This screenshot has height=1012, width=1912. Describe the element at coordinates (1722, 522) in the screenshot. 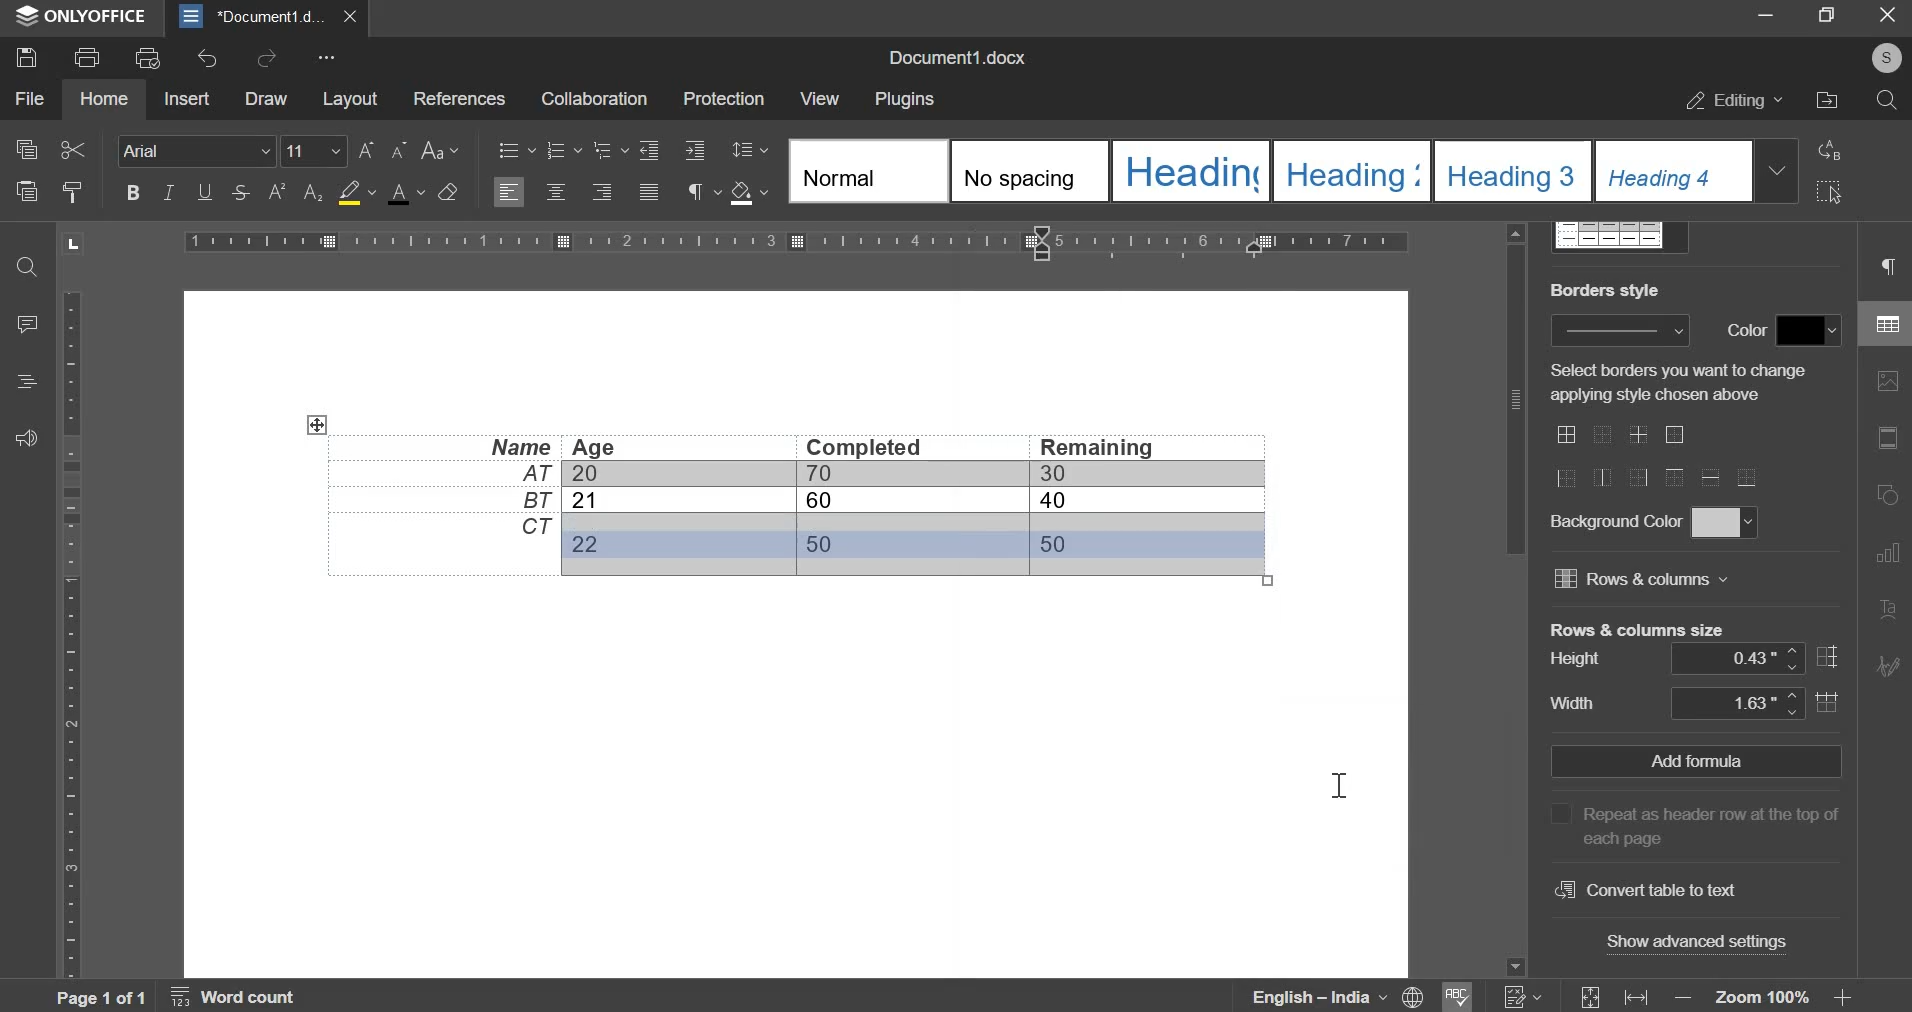

I see `background color` at that location.